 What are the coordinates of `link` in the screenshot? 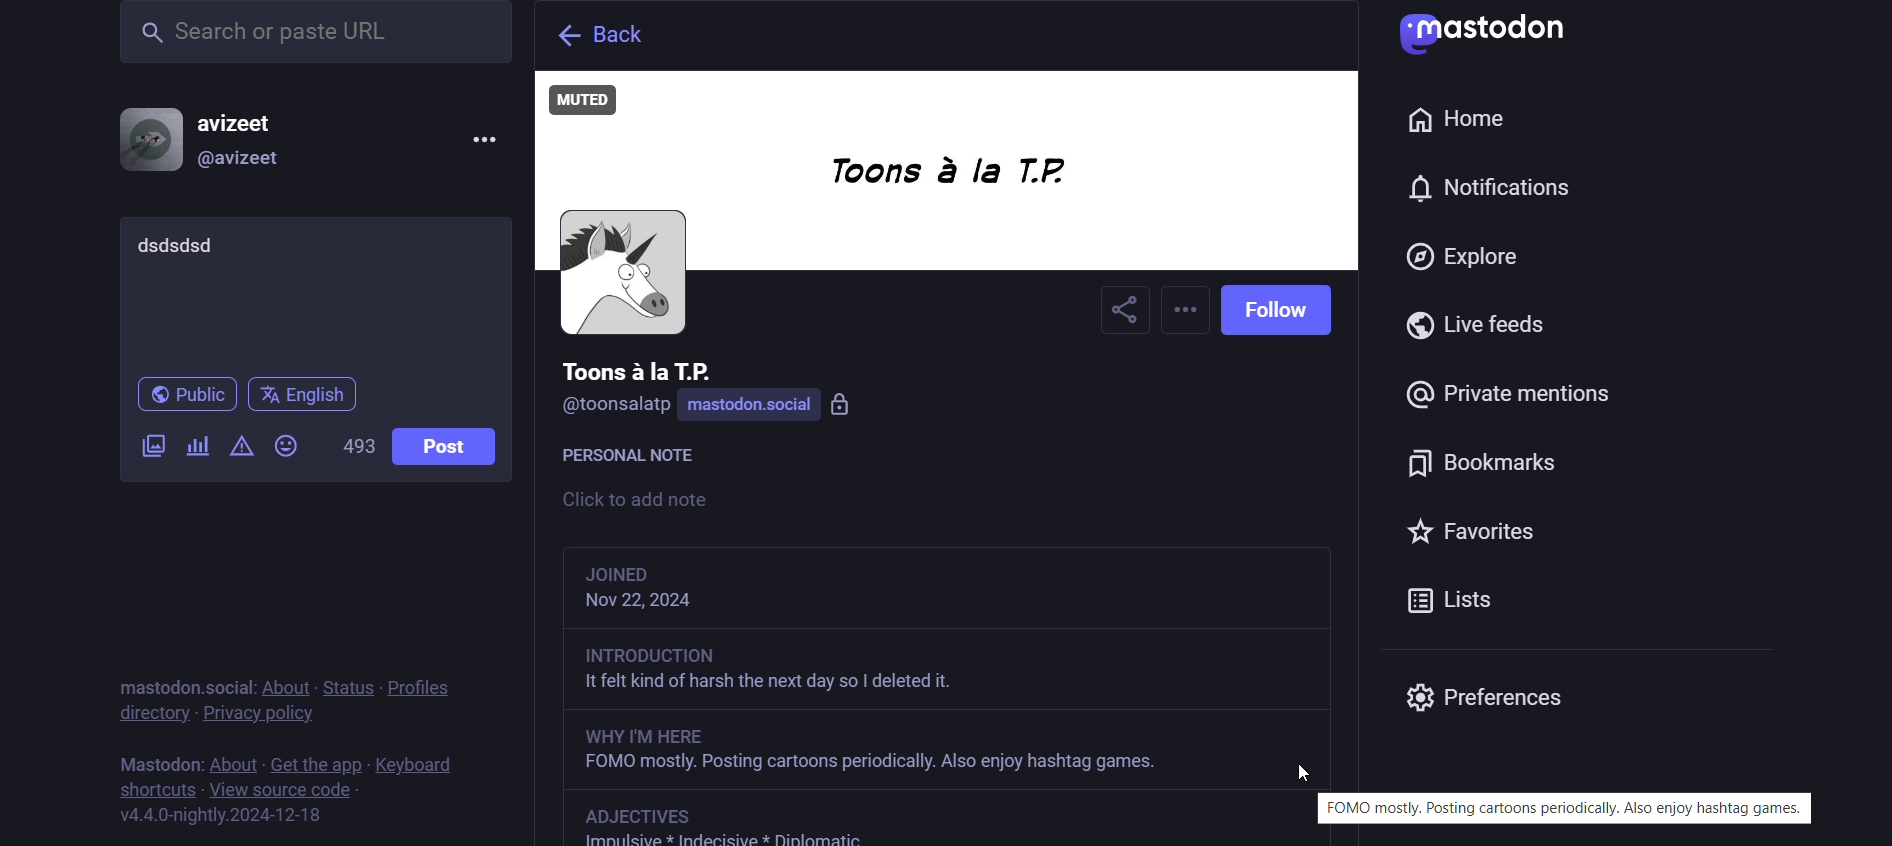 It's located at (647, 815).